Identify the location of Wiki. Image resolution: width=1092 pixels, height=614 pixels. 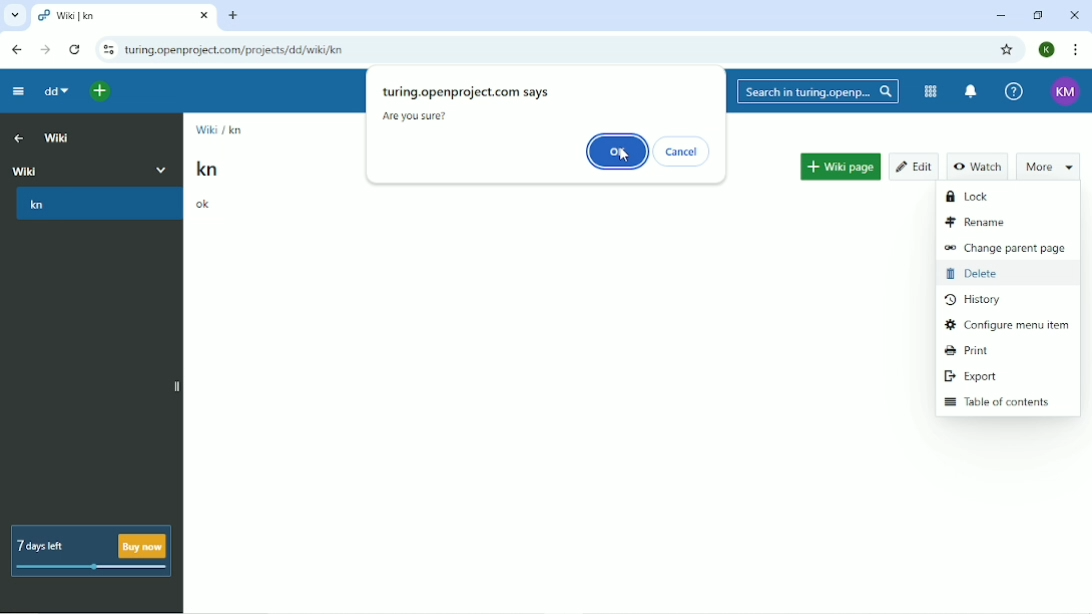
(56, 138).